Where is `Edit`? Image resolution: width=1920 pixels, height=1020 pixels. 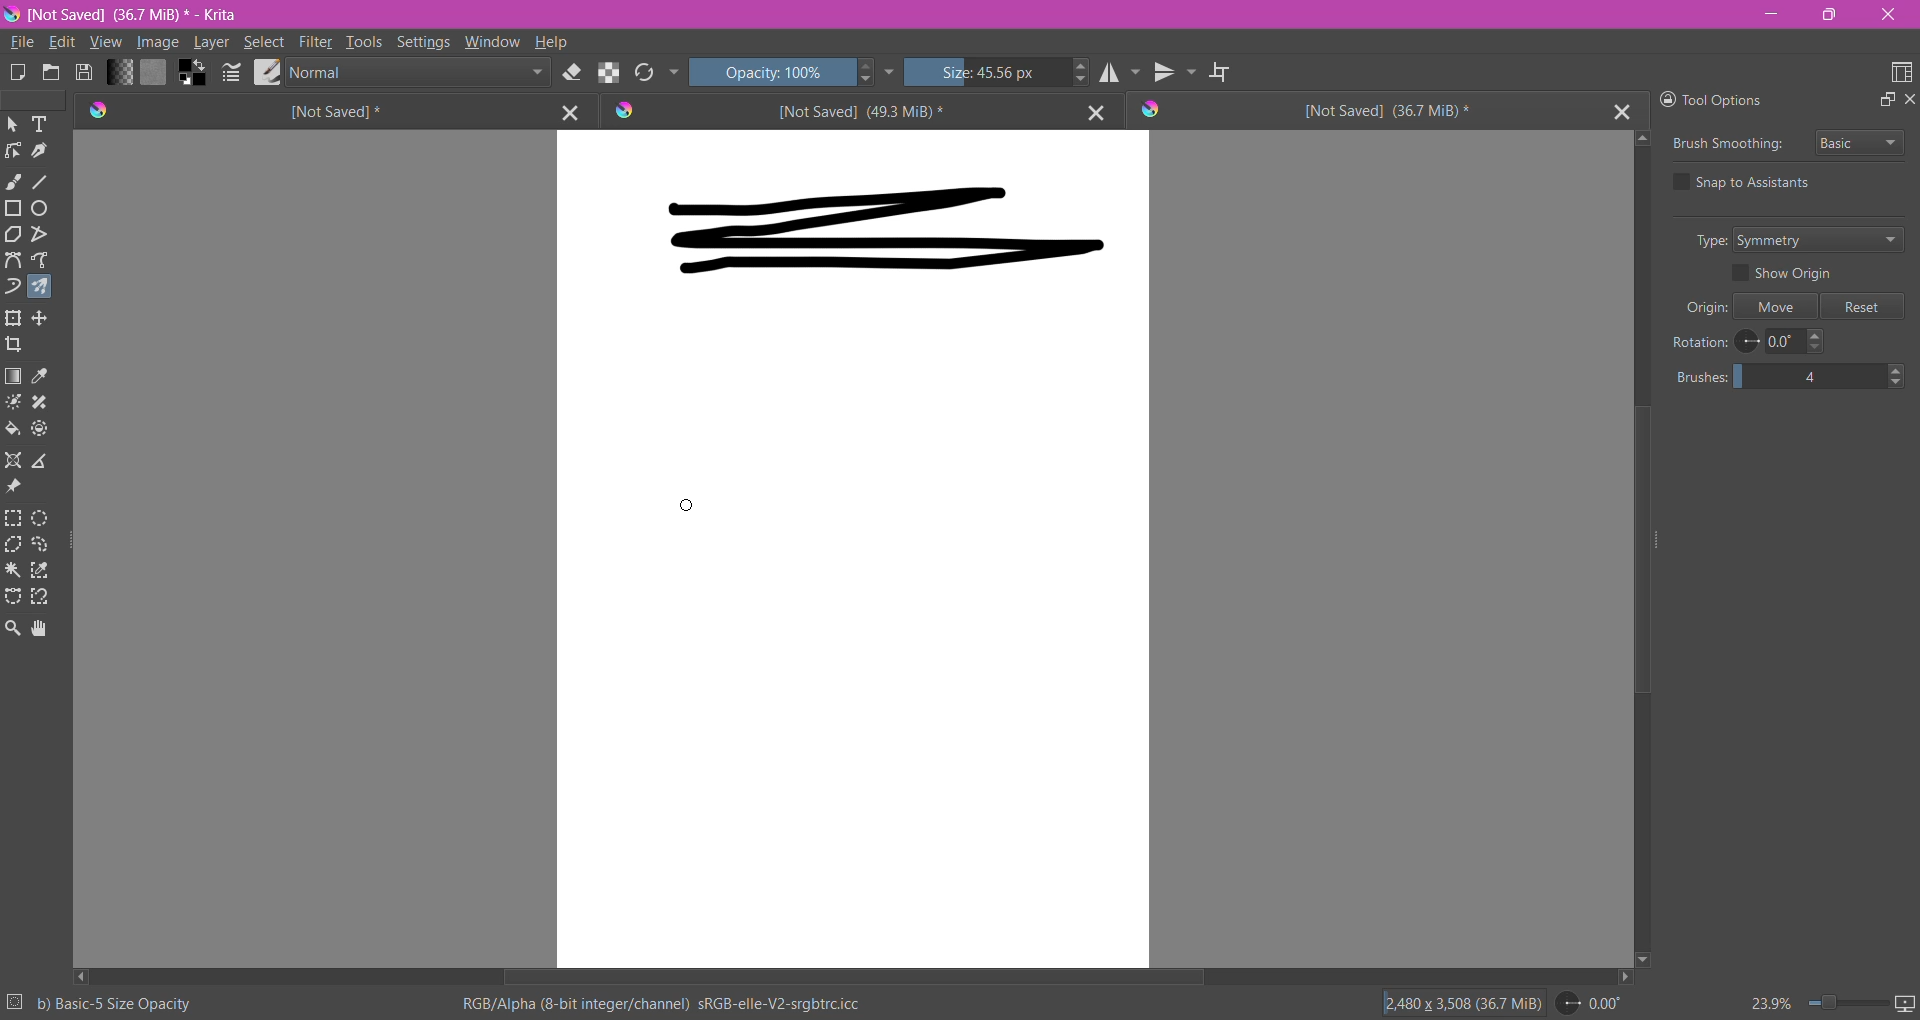
Edit is located at coordinates (61, 42).